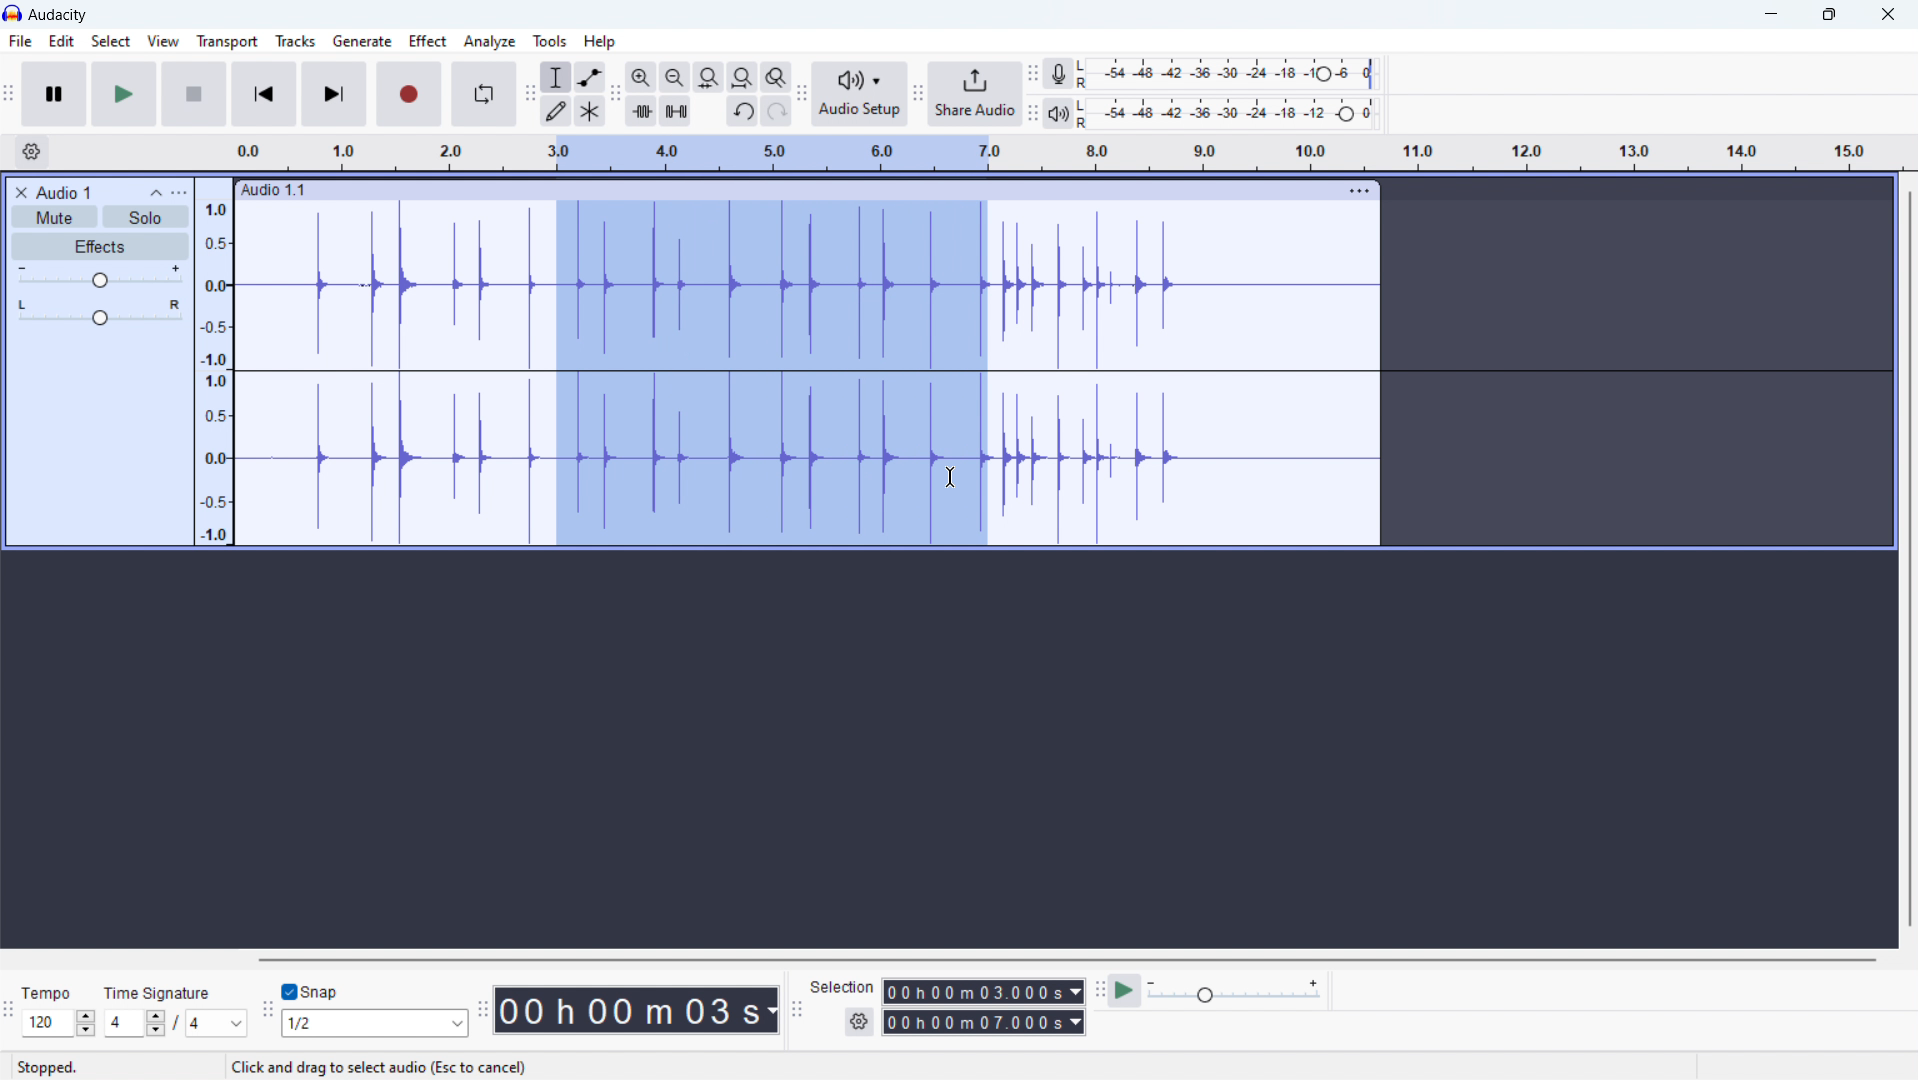  What do you see at coordinates (1827, 15) in the screenshot?
I see `maximize` at bounding box center [1827, 15].